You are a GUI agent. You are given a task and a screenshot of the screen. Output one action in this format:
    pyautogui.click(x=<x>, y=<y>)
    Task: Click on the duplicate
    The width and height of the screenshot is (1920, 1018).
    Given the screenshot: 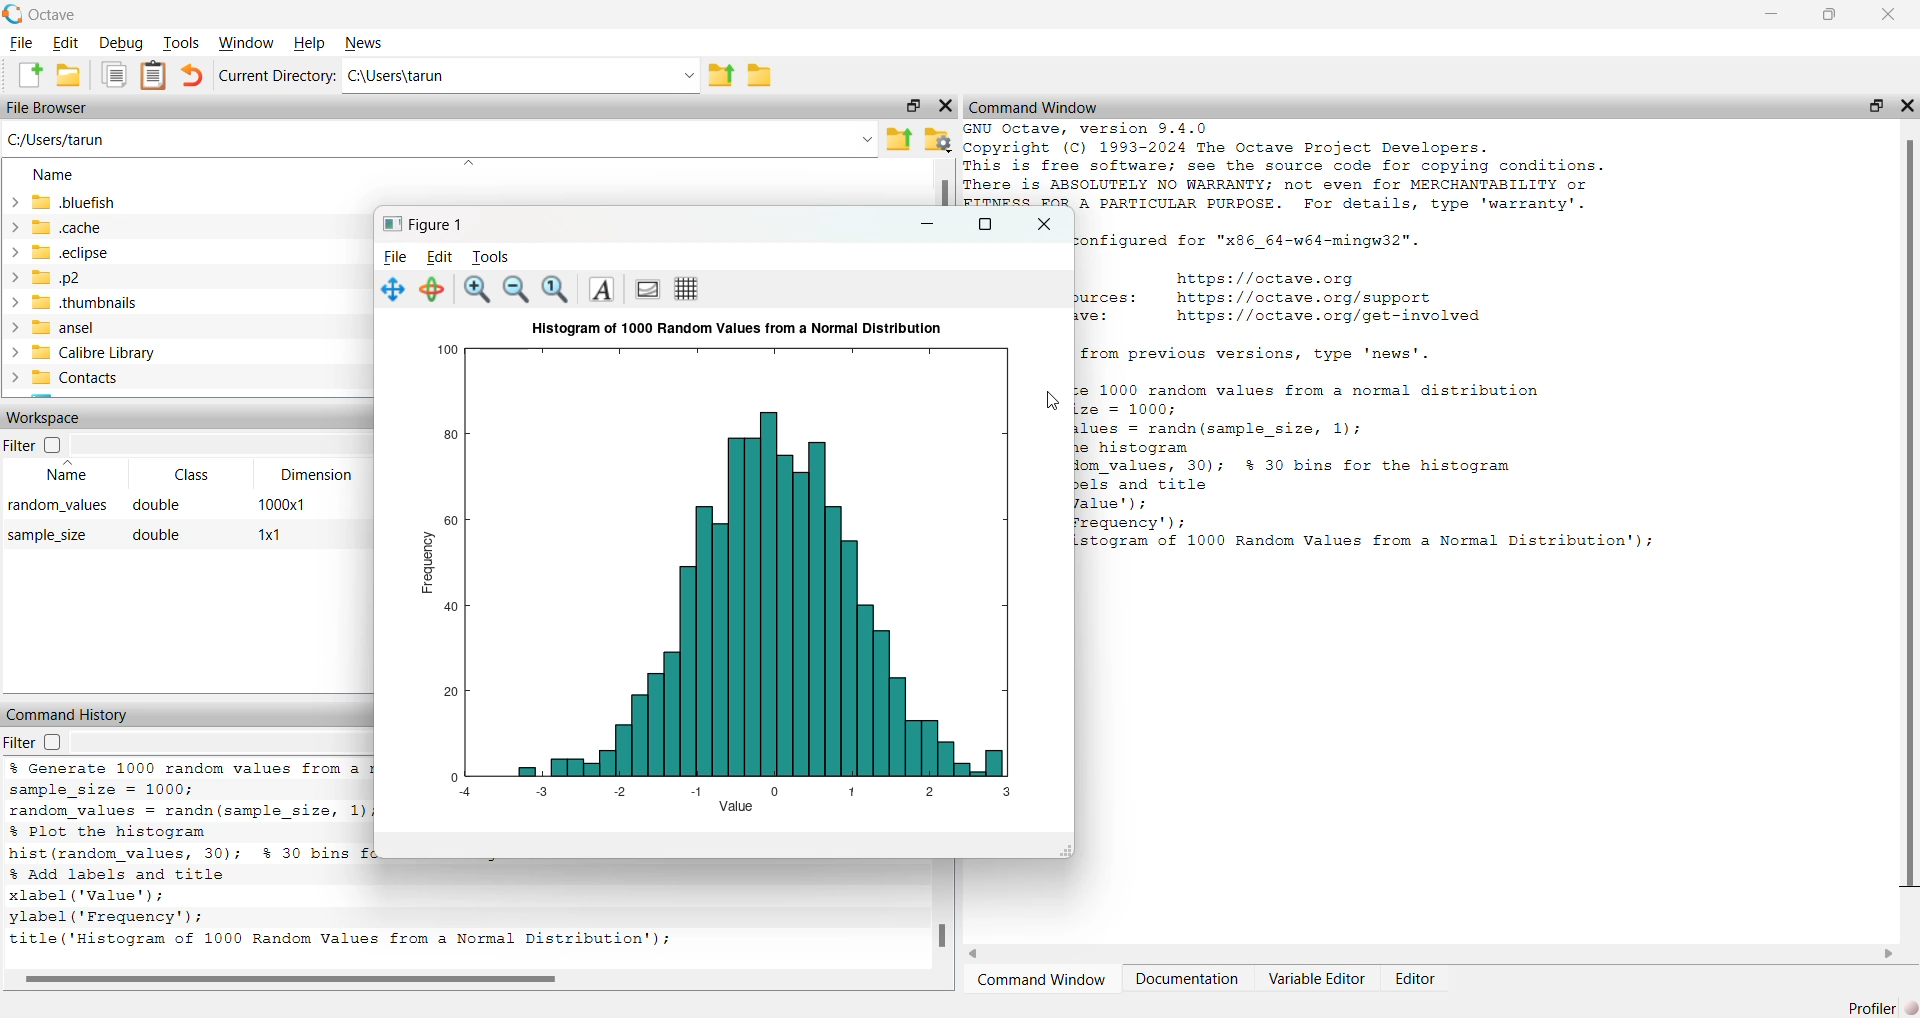 What is the action you would take?
    pyautogui.click(x=114, y=74)
    